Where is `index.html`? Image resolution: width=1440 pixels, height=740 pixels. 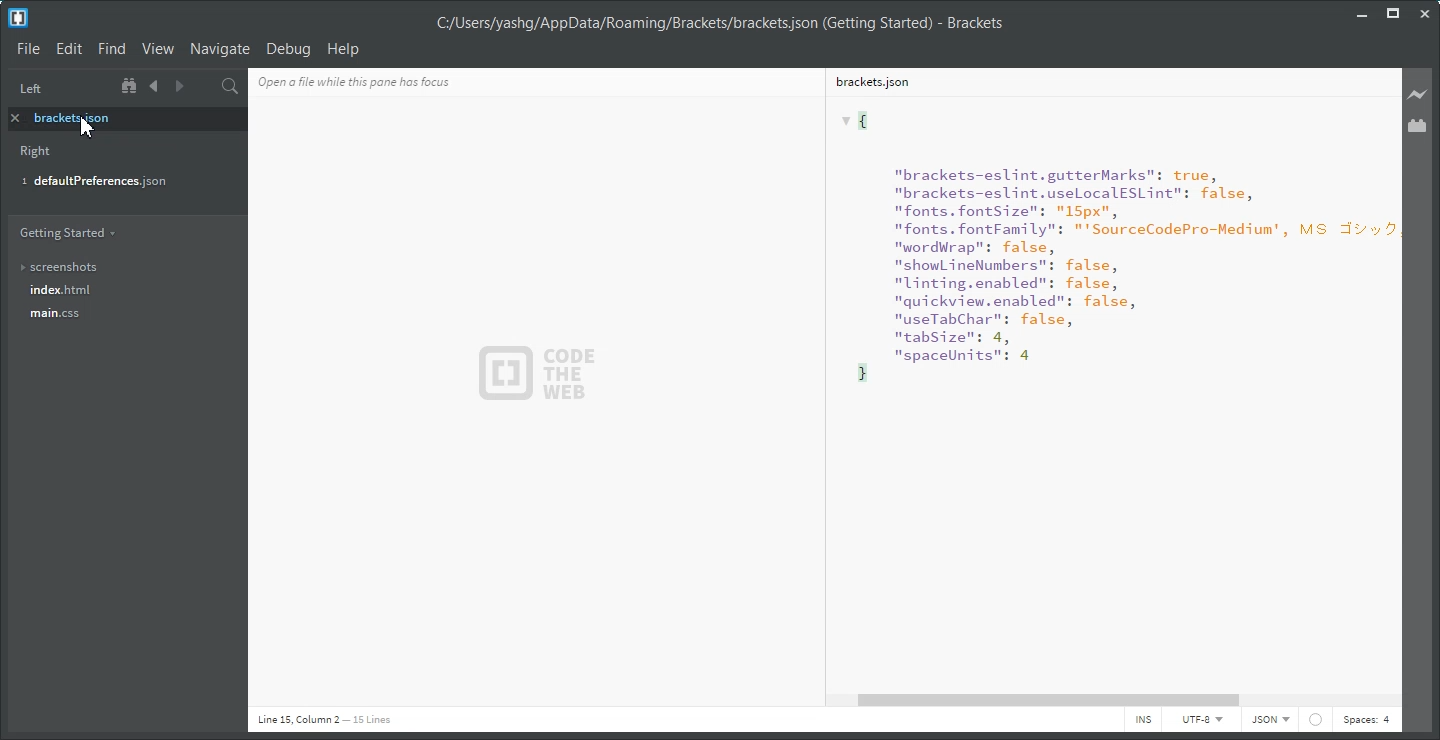 index.html is located at coordinates (124, 291).